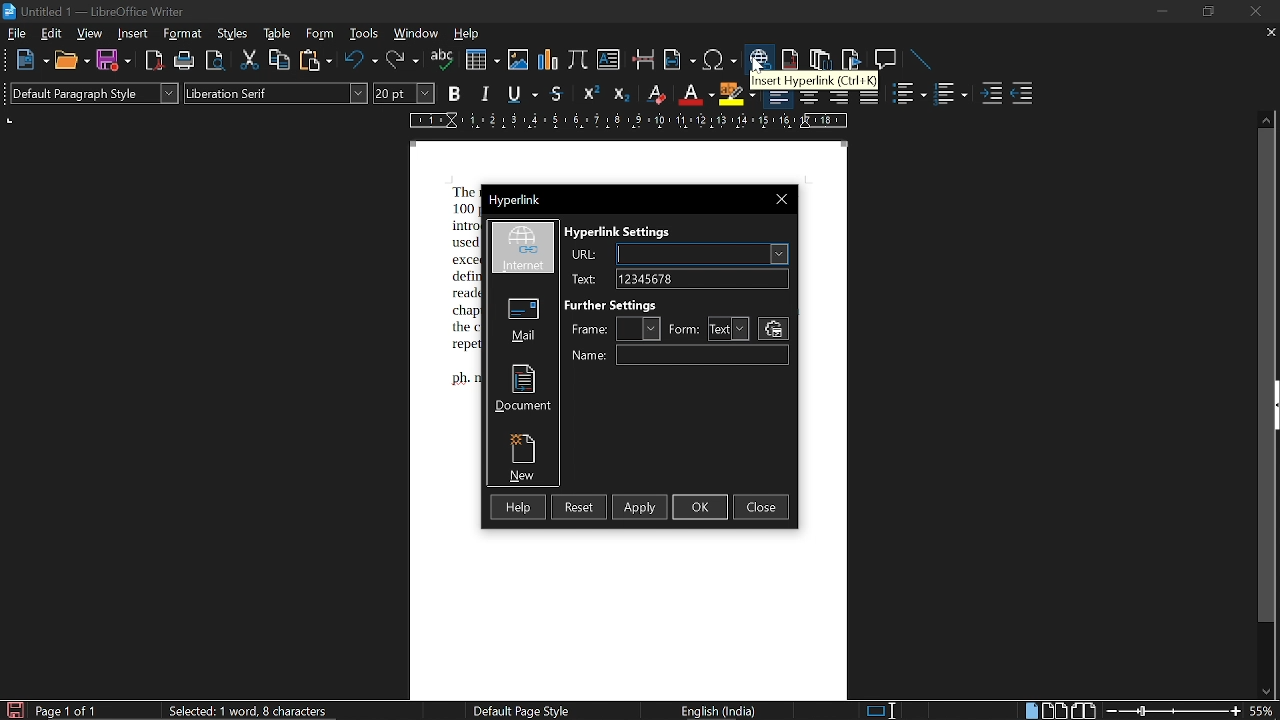  I want to click on close, so click(1257, 11).